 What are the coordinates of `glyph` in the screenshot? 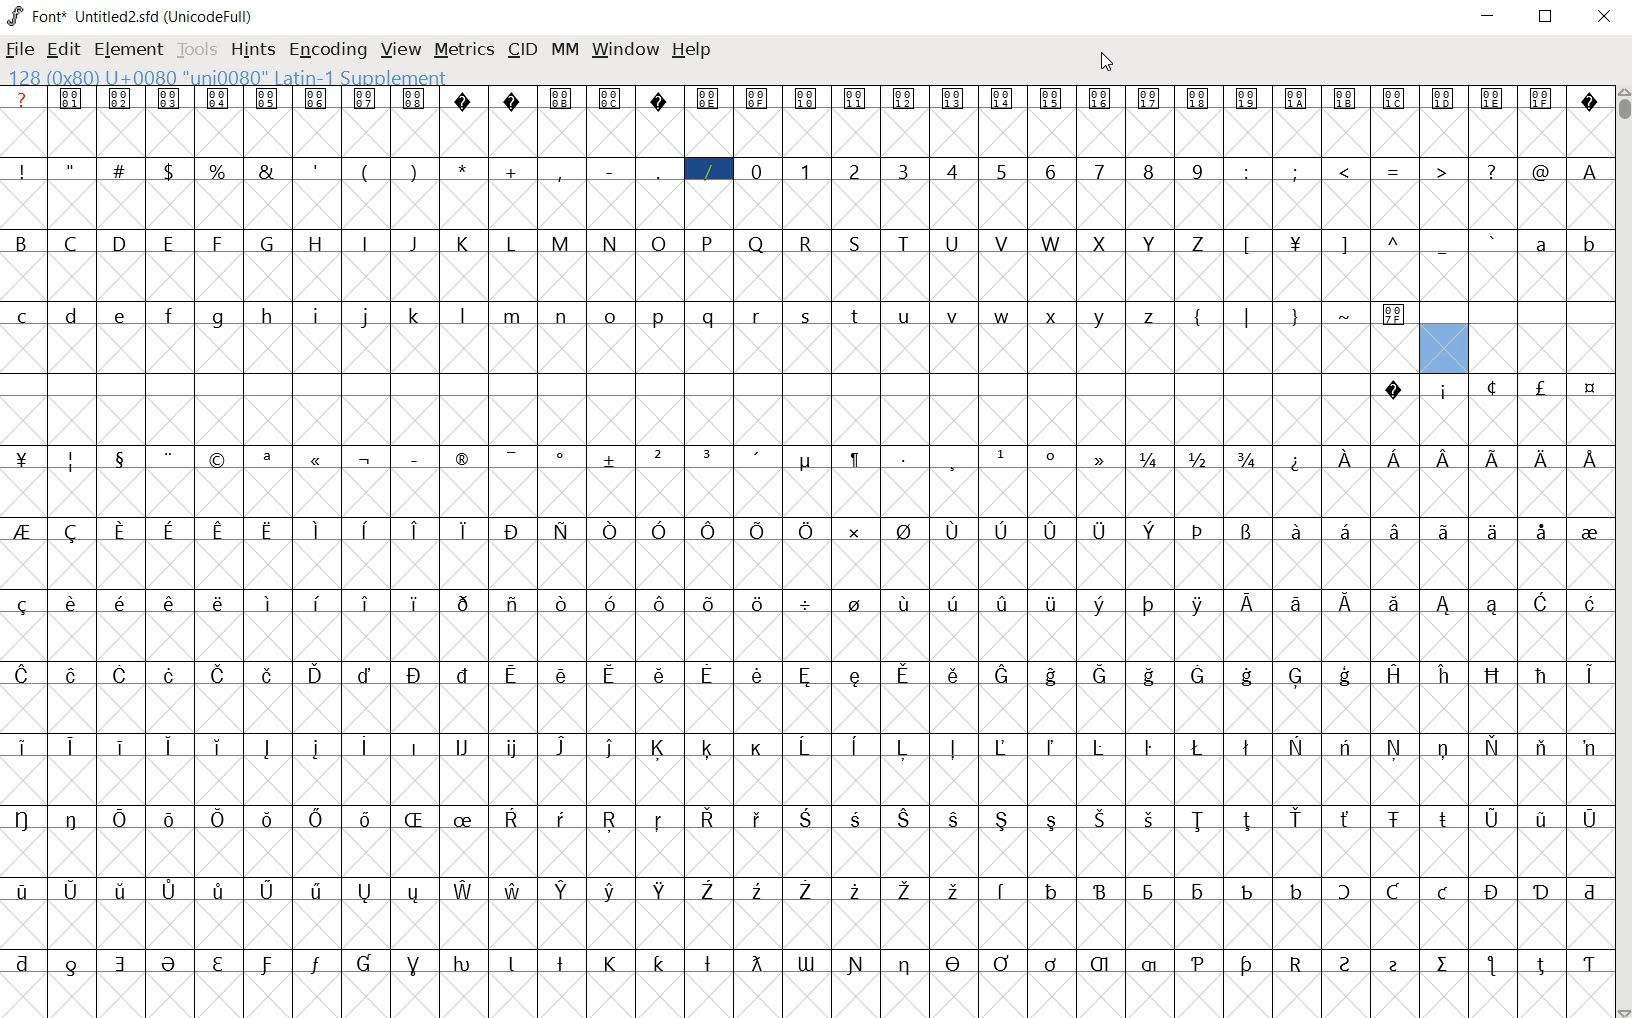 It's located at (1543, 532).